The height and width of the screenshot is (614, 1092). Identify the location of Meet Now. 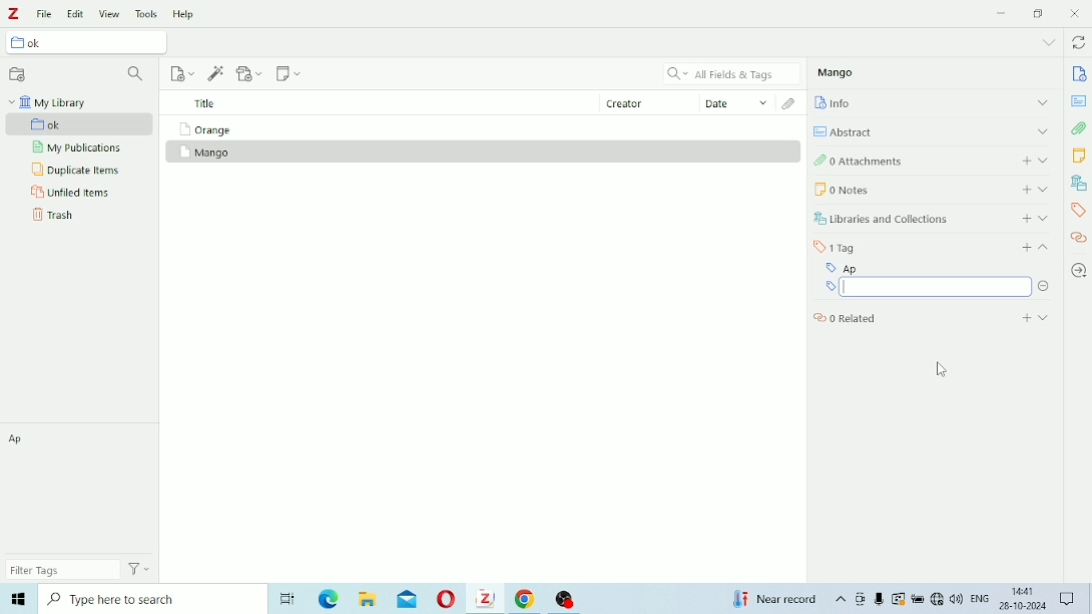
(861, 599).